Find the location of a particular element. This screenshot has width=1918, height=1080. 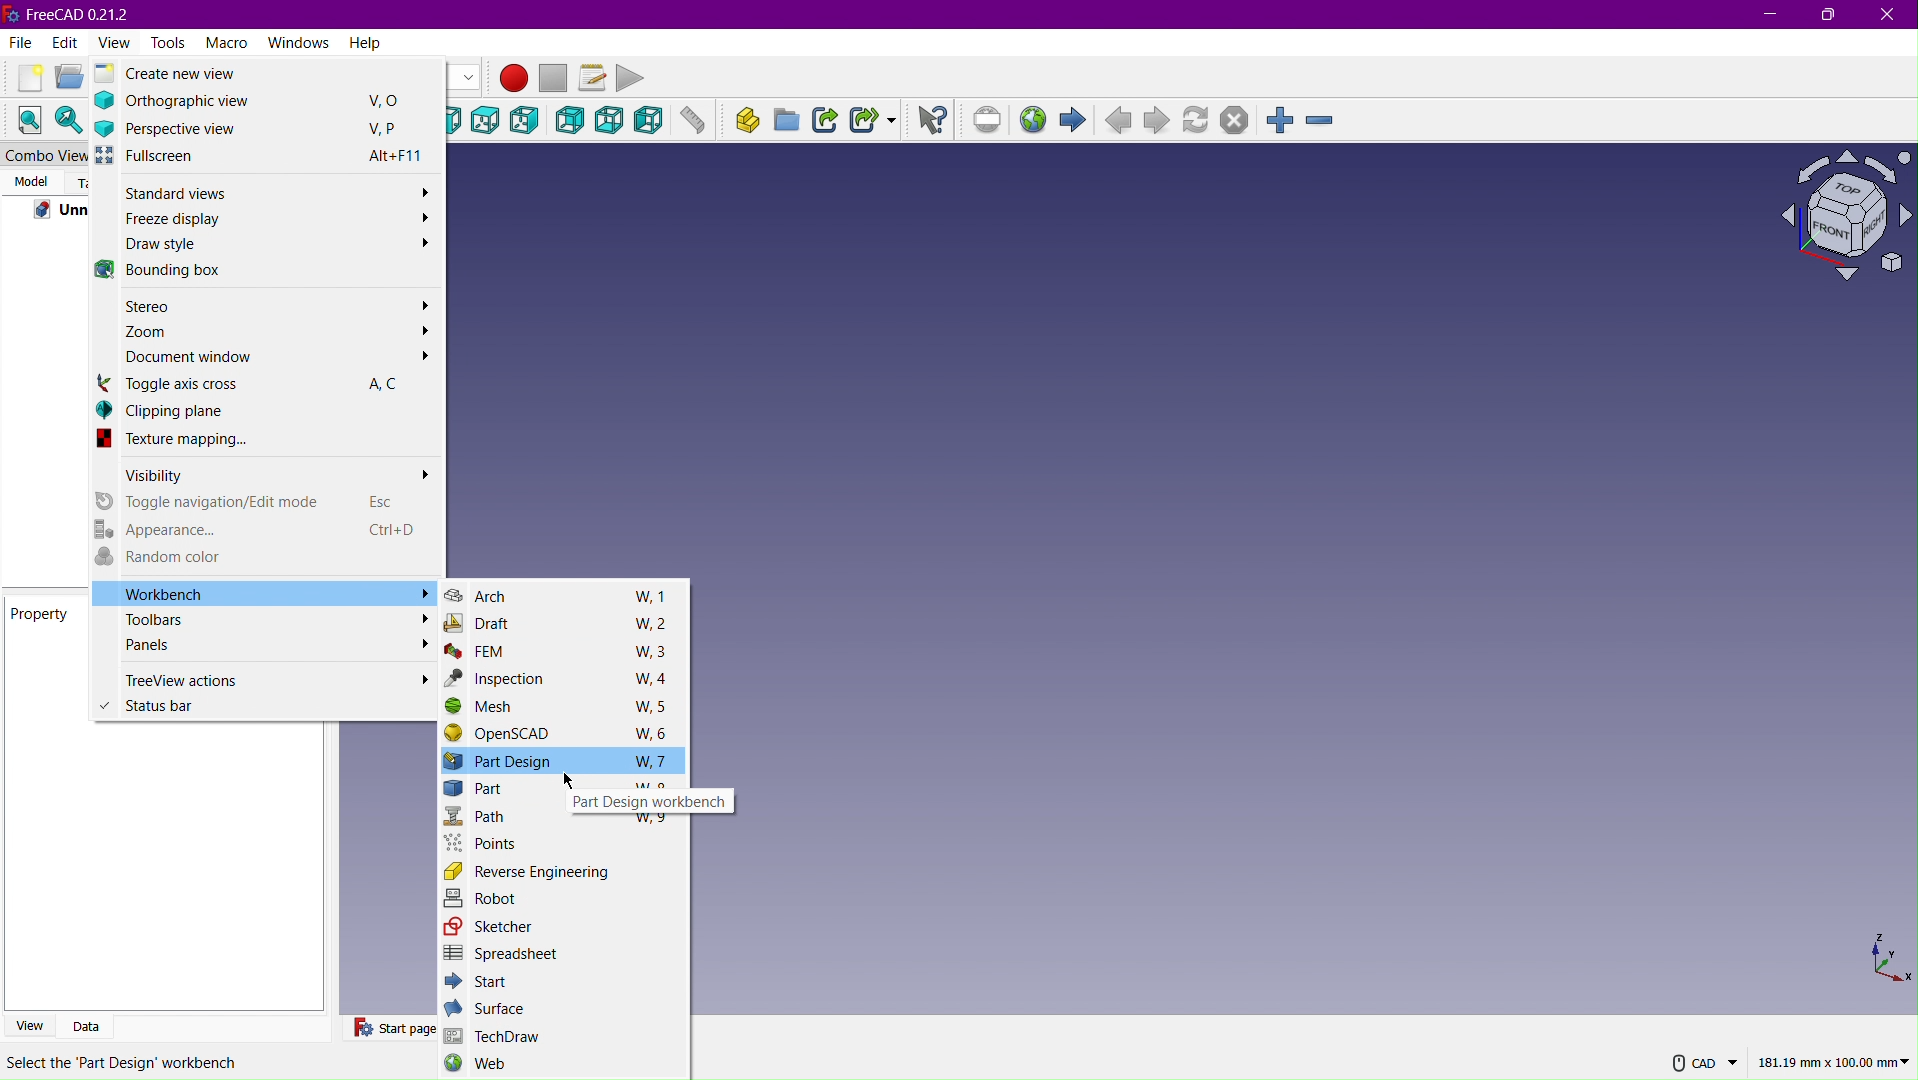

Workbench is located at coordinates (259, 591).